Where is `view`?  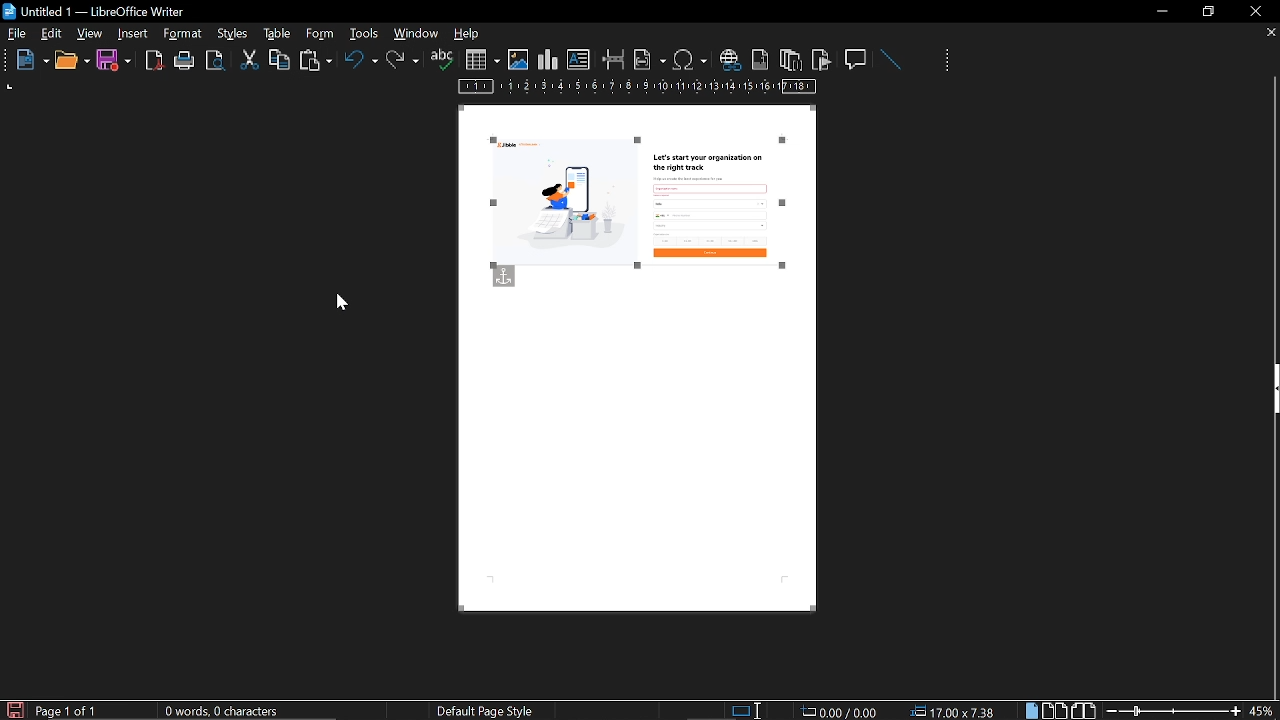 view is located at coordinates (91, 33).